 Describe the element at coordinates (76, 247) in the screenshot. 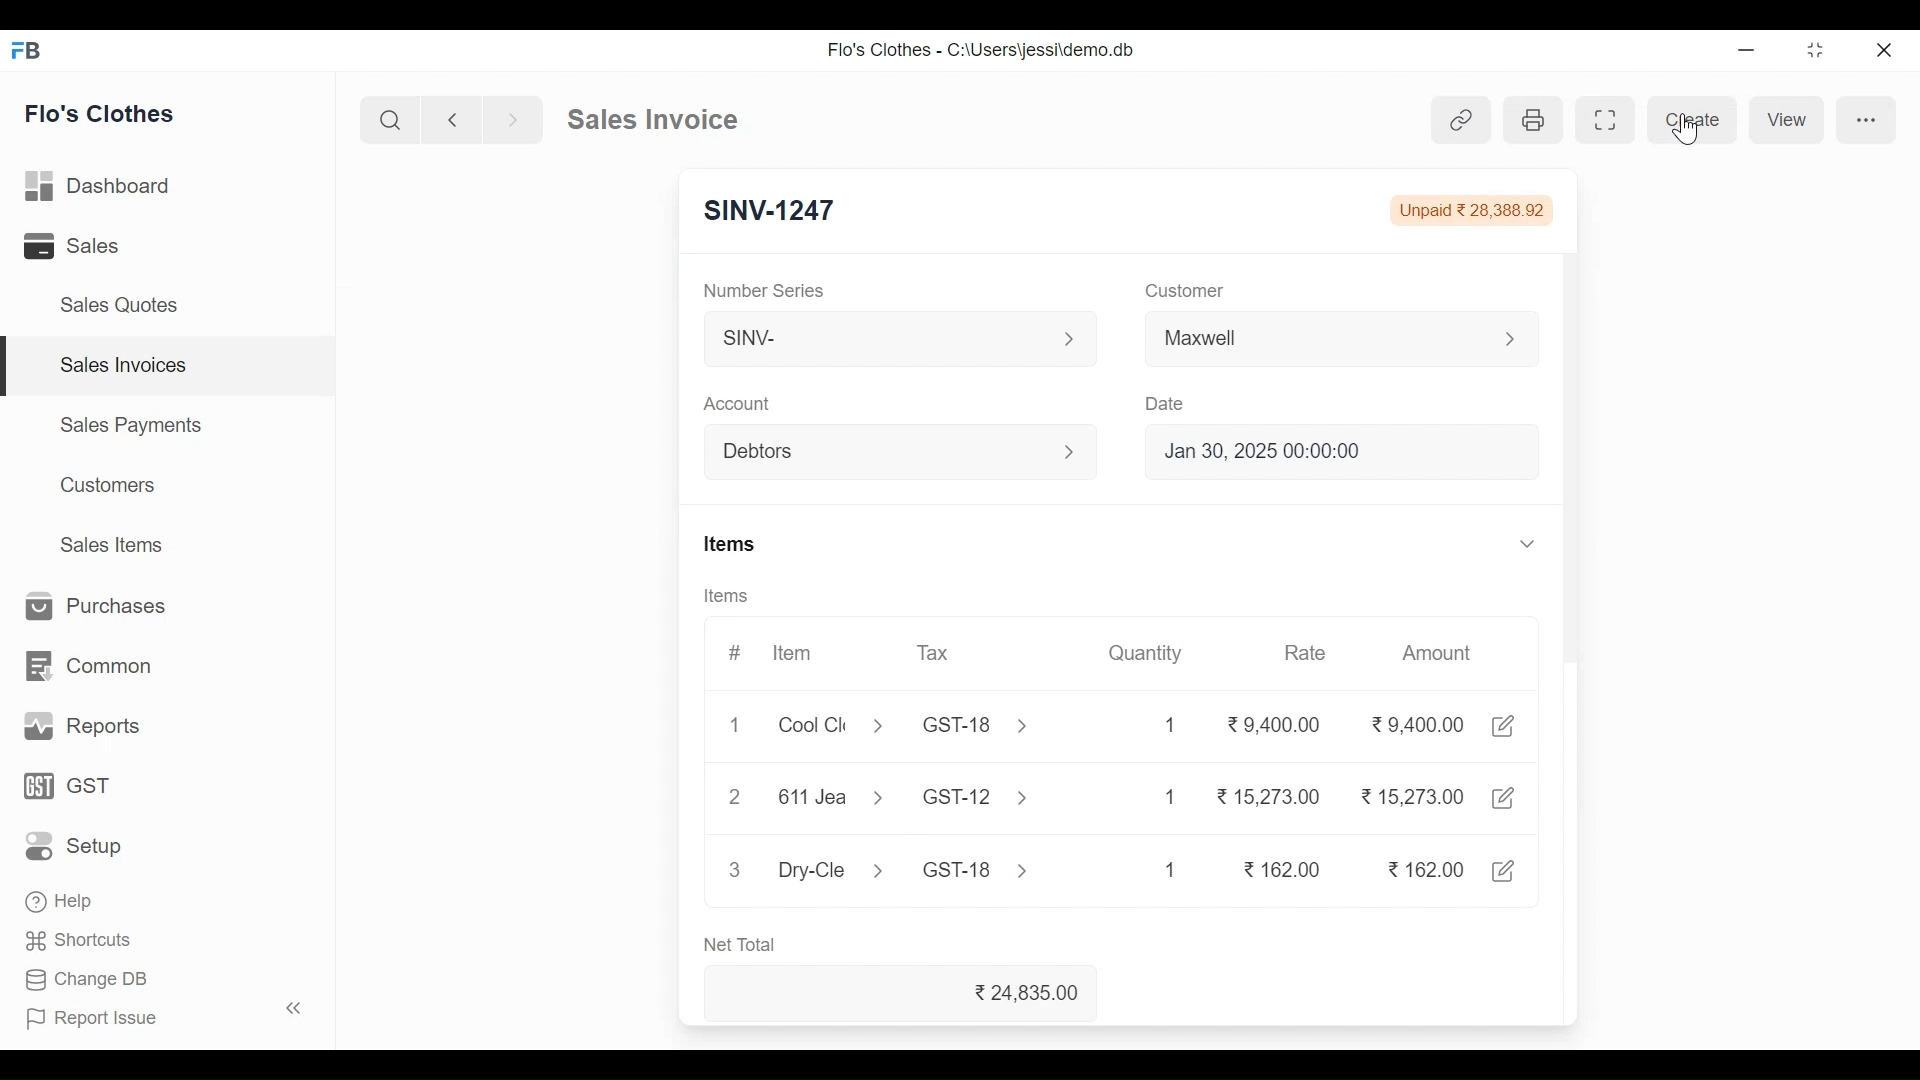

I see `Sales` at that location.